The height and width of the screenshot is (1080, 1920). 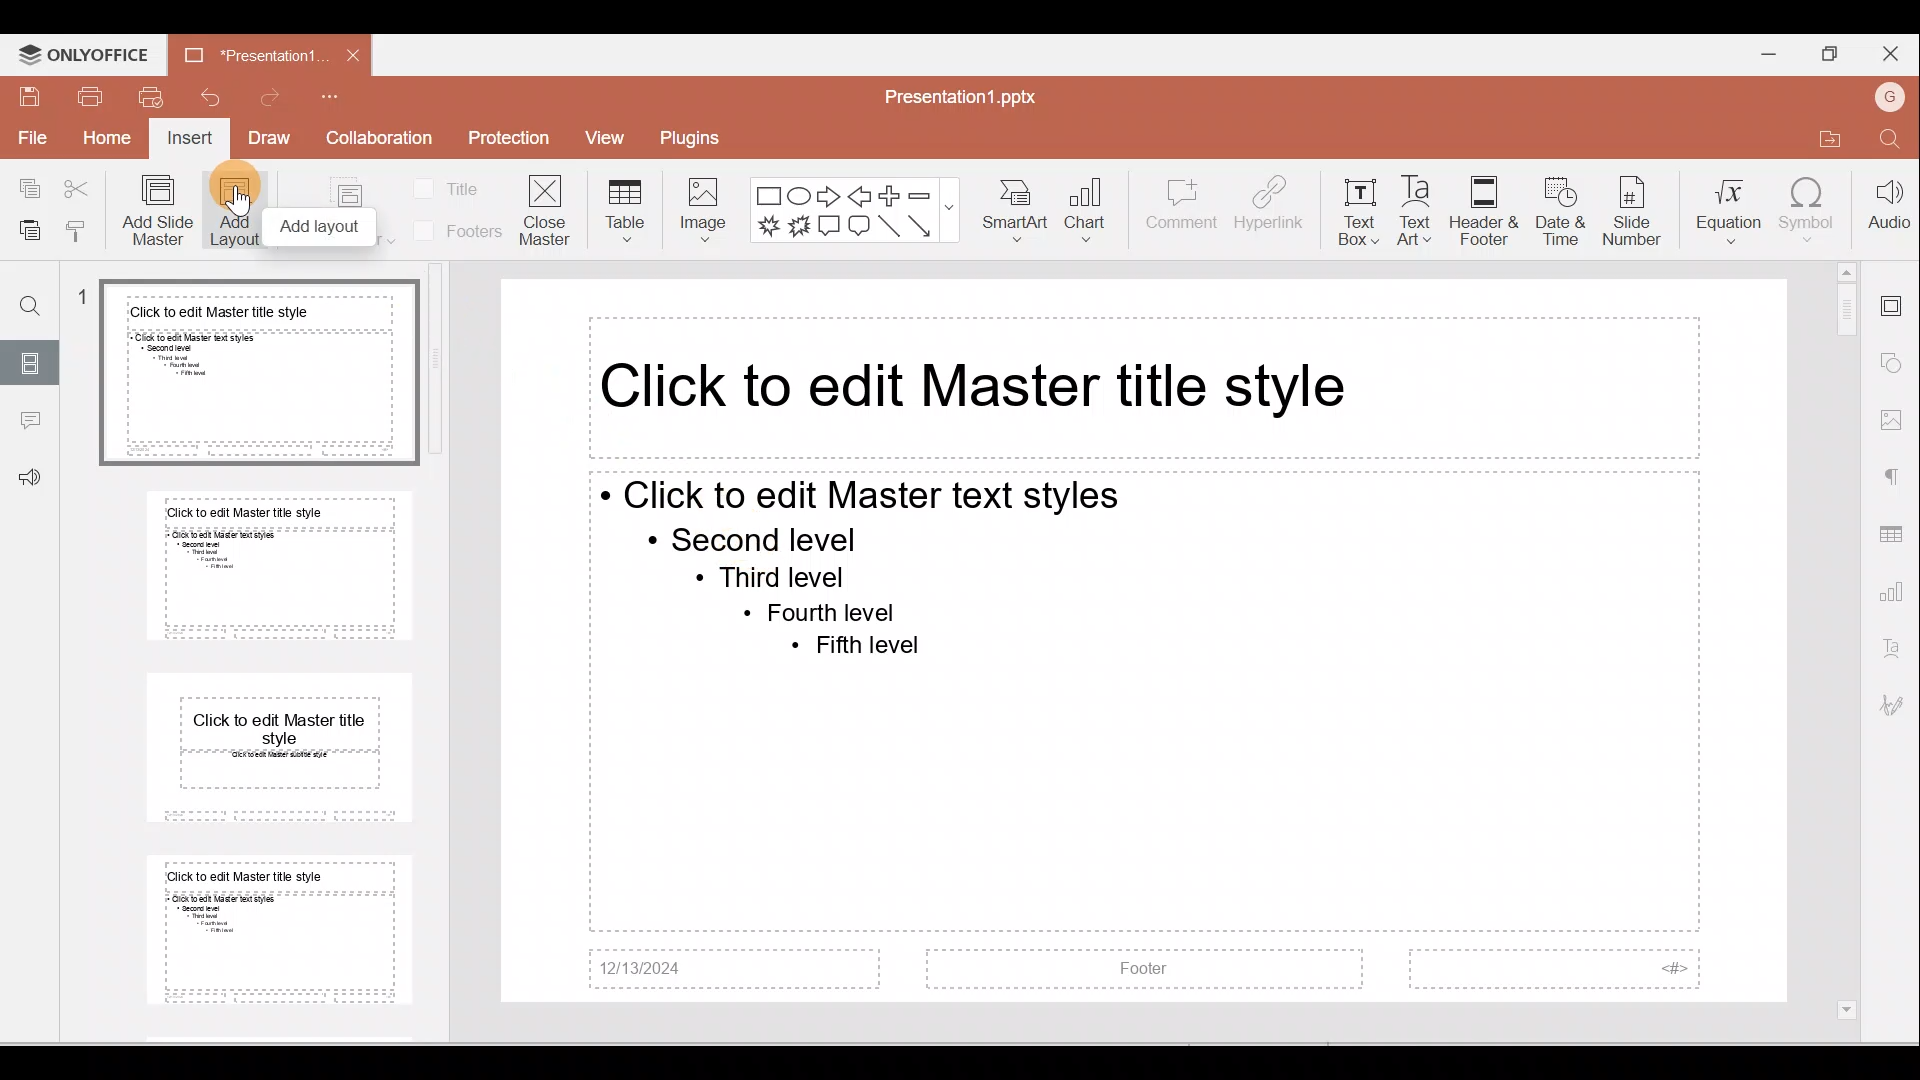 I want to click on Close, so click(x=1895, y=55).